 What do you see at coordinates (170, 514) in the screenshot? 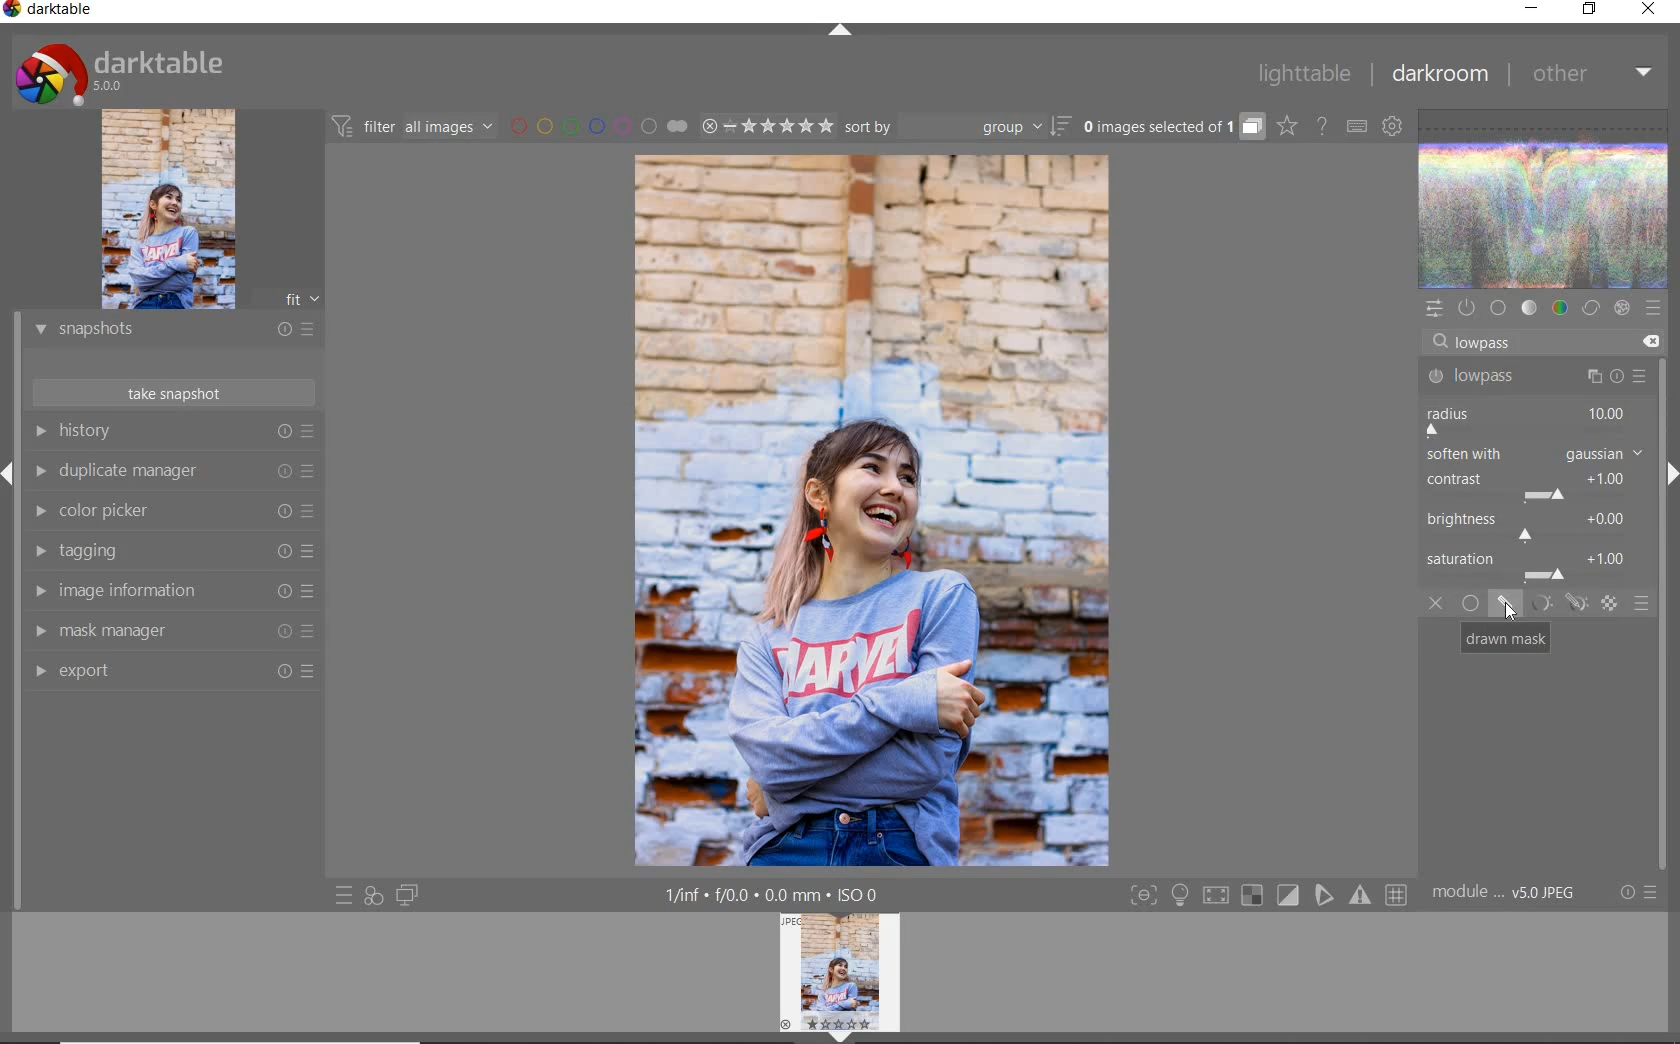
I see `color picker` at bounding box center [170, 514].